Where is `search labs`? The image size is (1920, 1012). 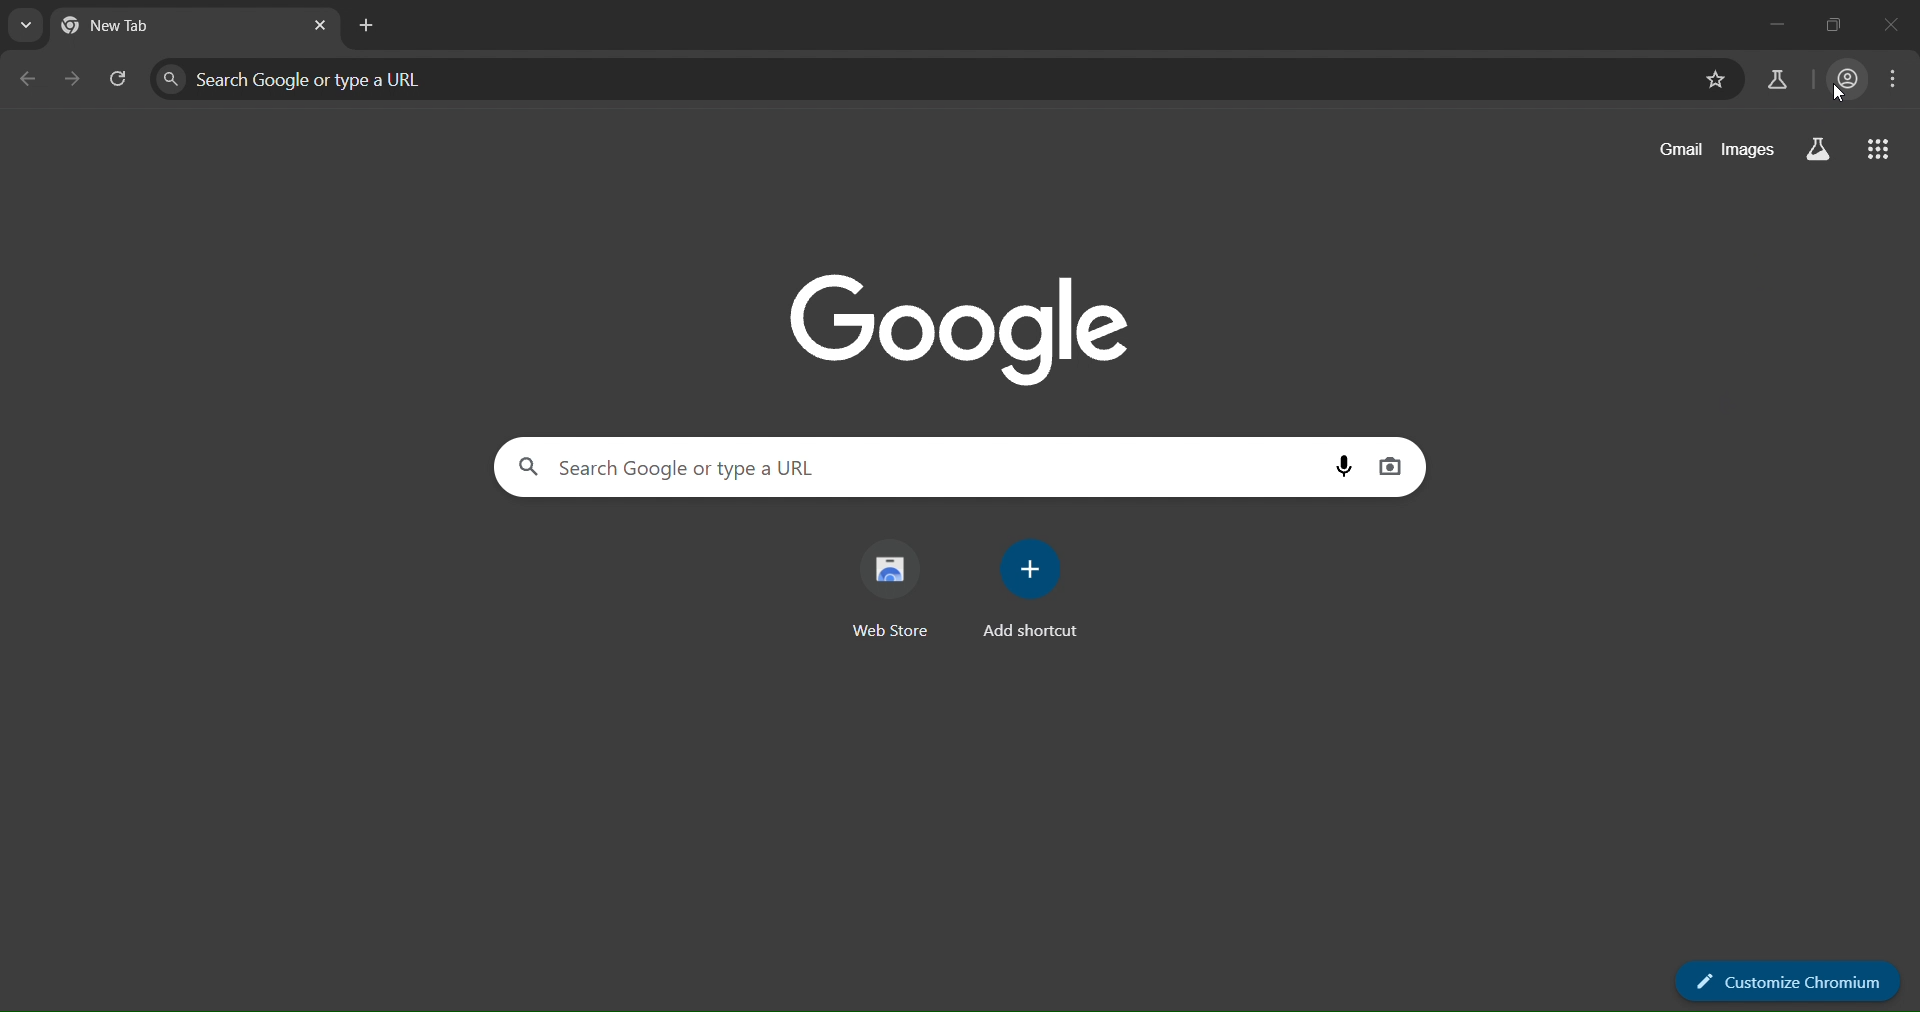
search labs is located at coordinates (1772, 78).